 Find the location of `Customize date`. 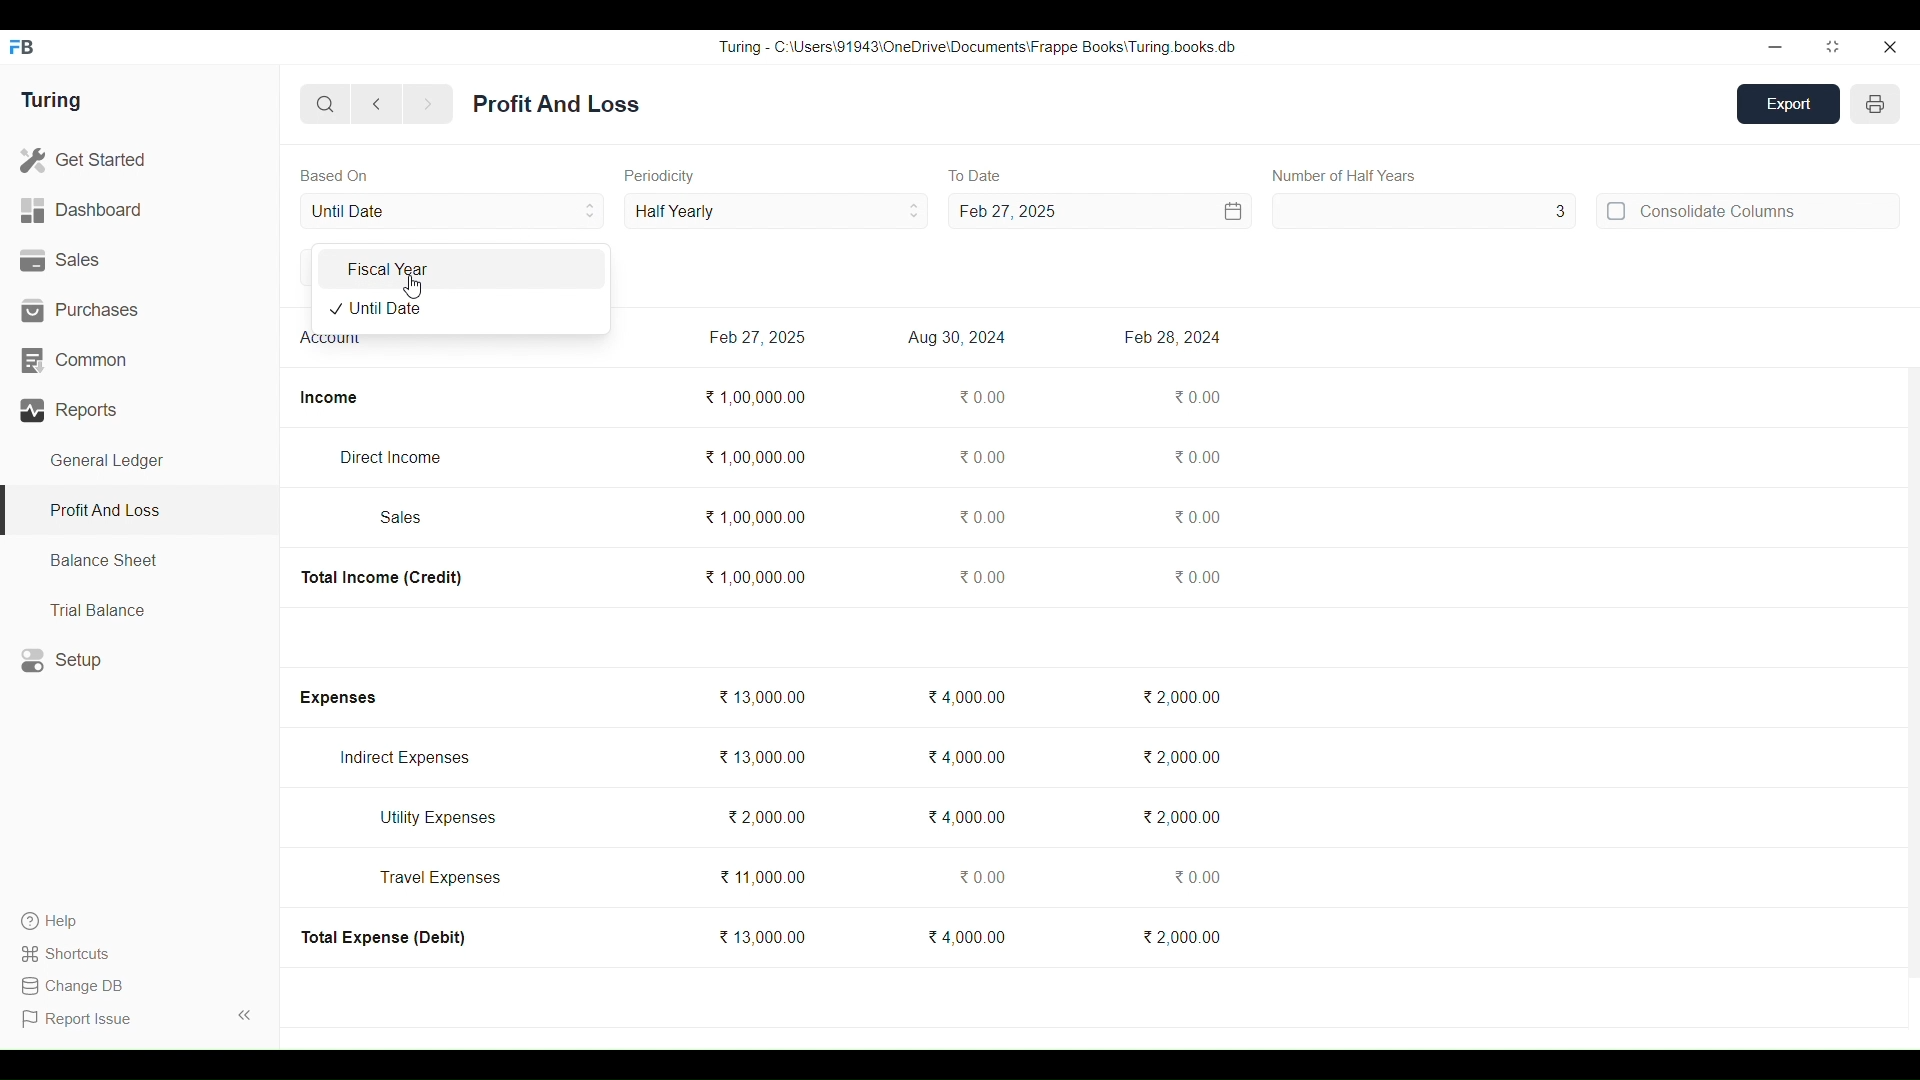

Customize date is located at coordinates (1157, 211).